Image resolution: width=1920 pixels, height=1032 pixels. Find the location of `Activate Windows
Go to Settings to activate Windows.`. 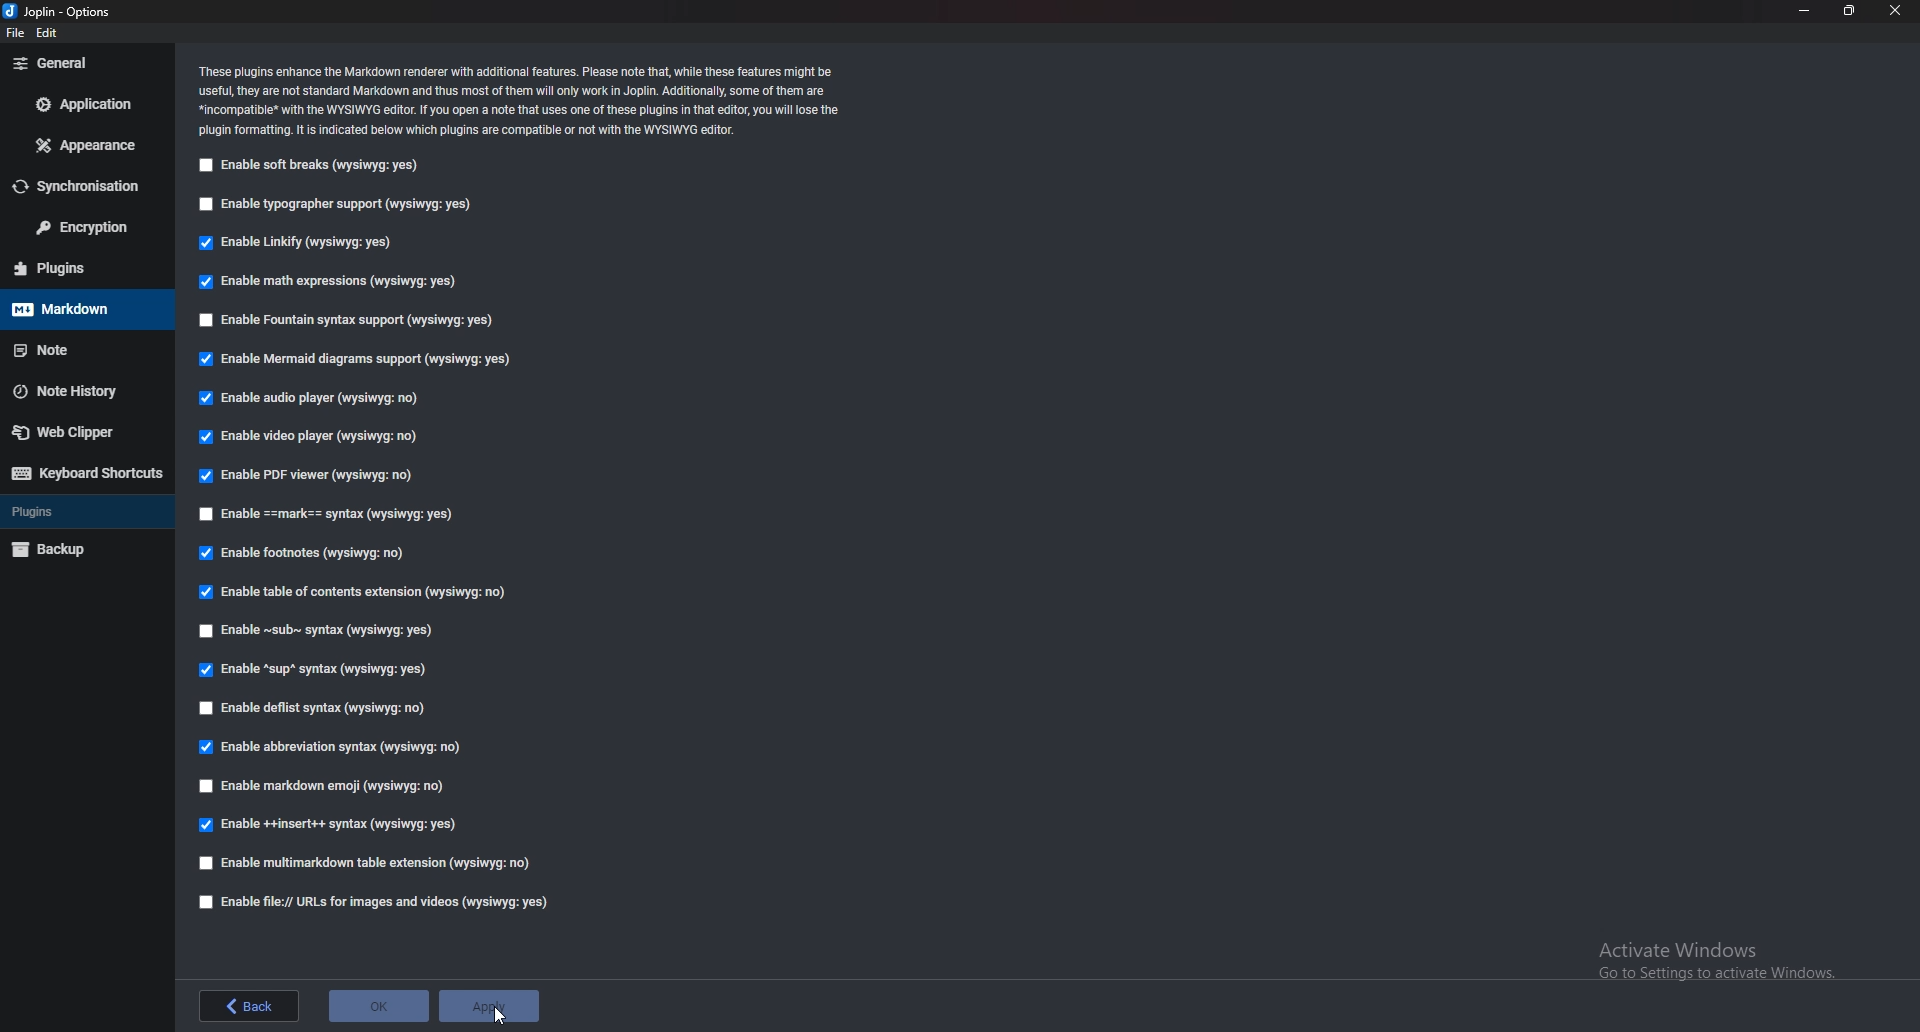

Activate Windows
Go to Settings to activate Windows. is located at coordinates (1717, 959).